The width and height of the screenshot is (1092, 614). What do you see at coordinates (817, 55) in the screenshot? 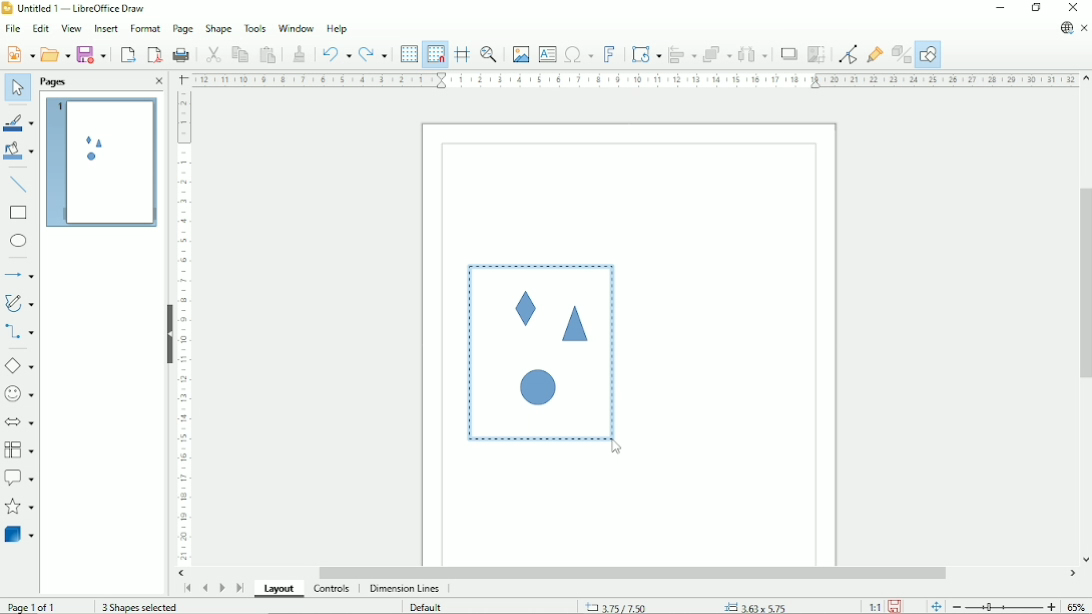
I see `Crop image` at bounding box center [817, 55].